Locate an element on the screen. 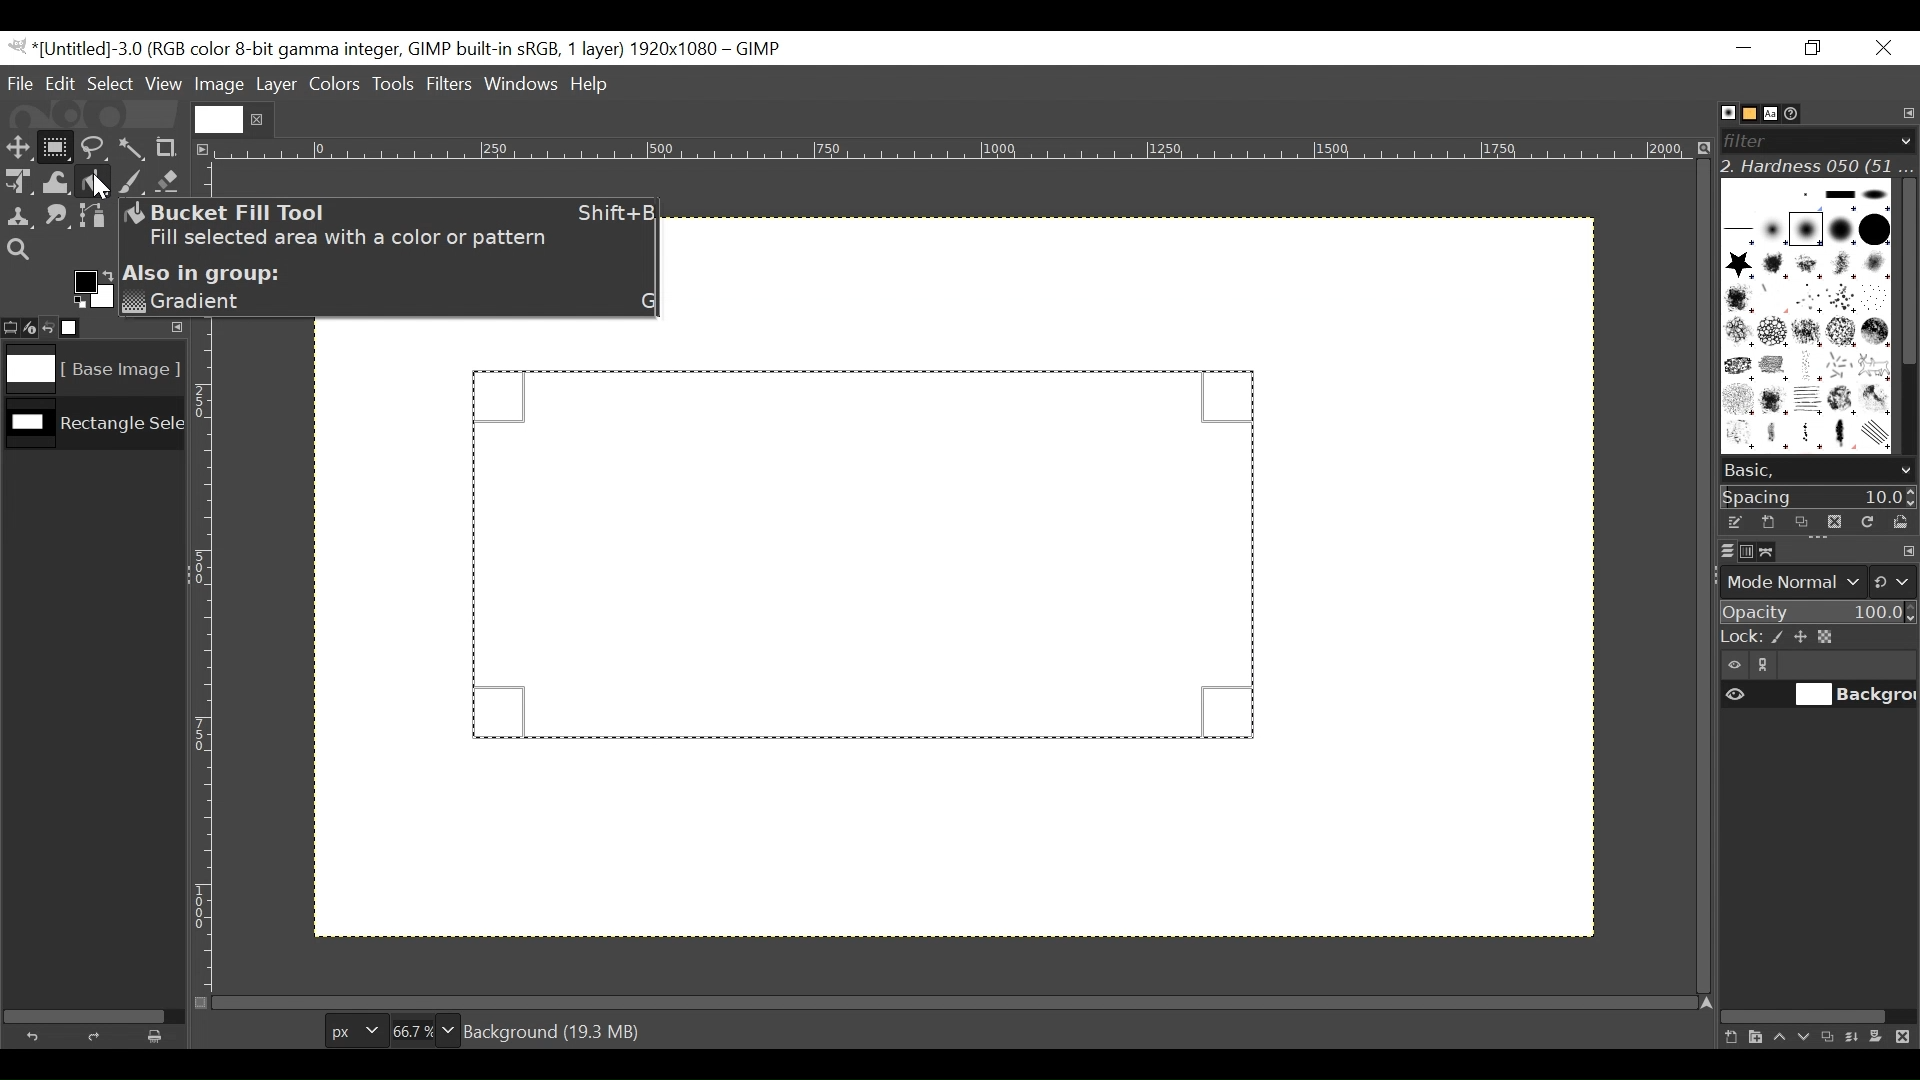  Background is located at coordinates (1000, 653).